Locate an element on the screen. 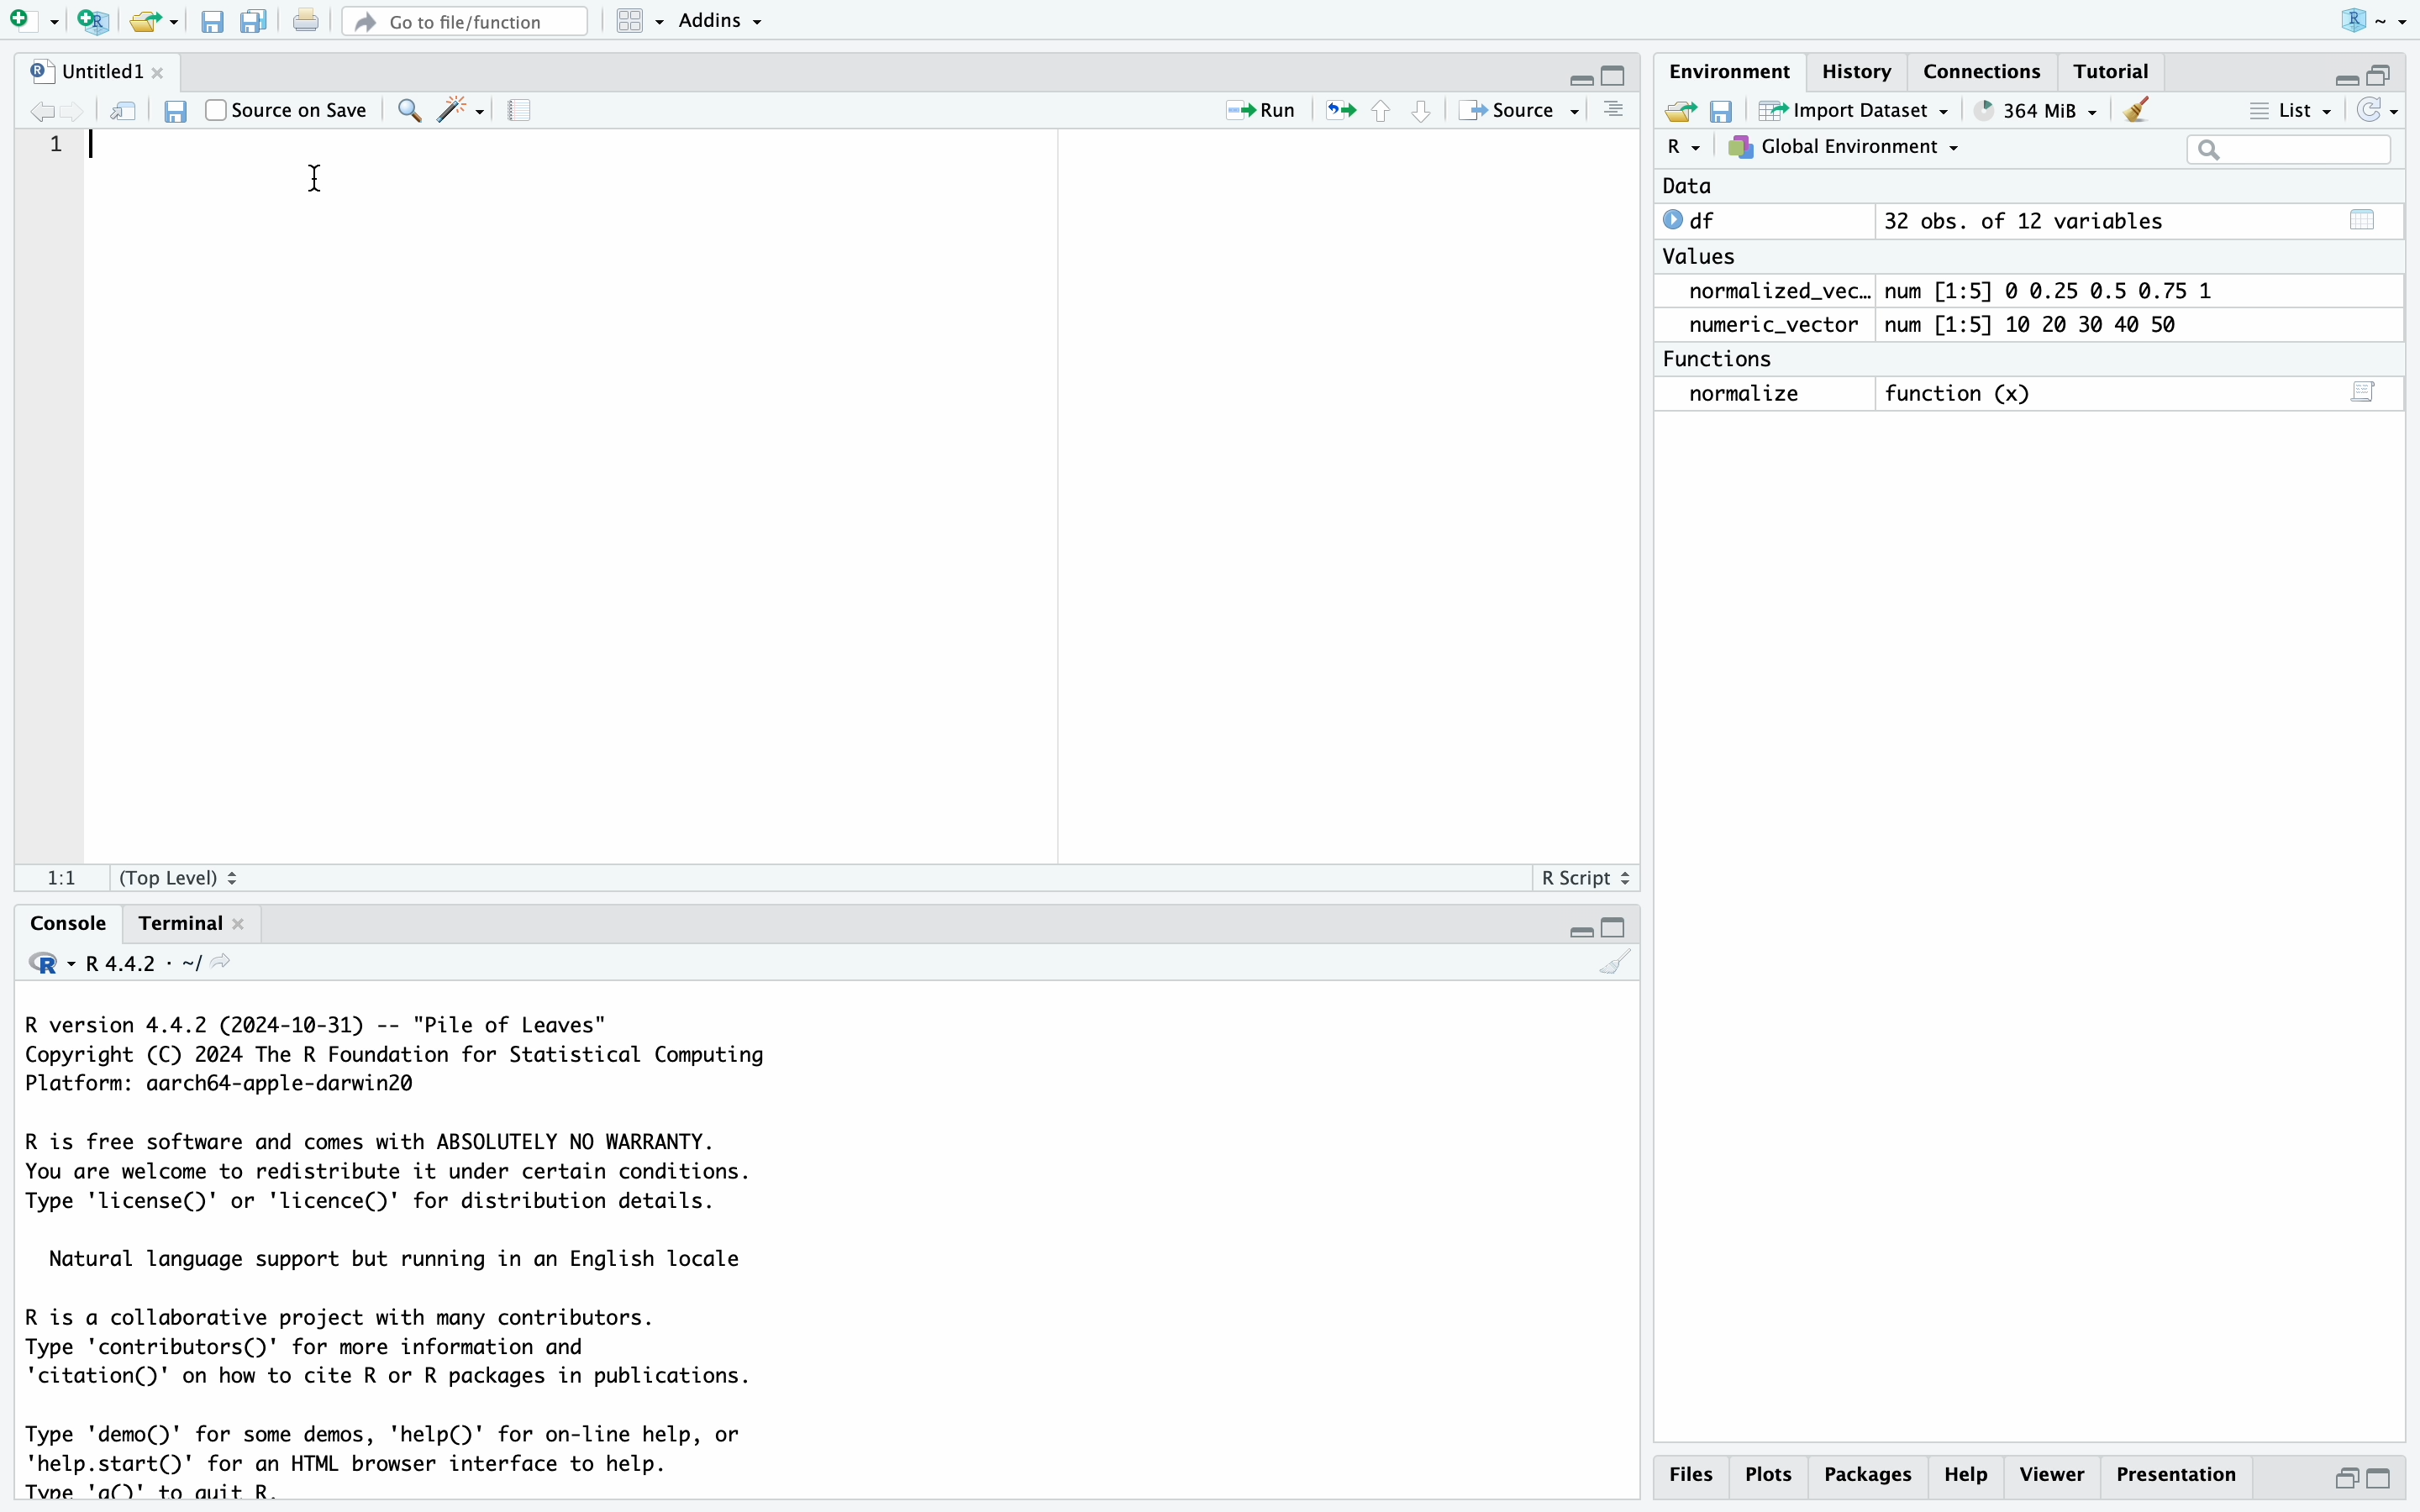  Page is located at coordinates (520, 112).